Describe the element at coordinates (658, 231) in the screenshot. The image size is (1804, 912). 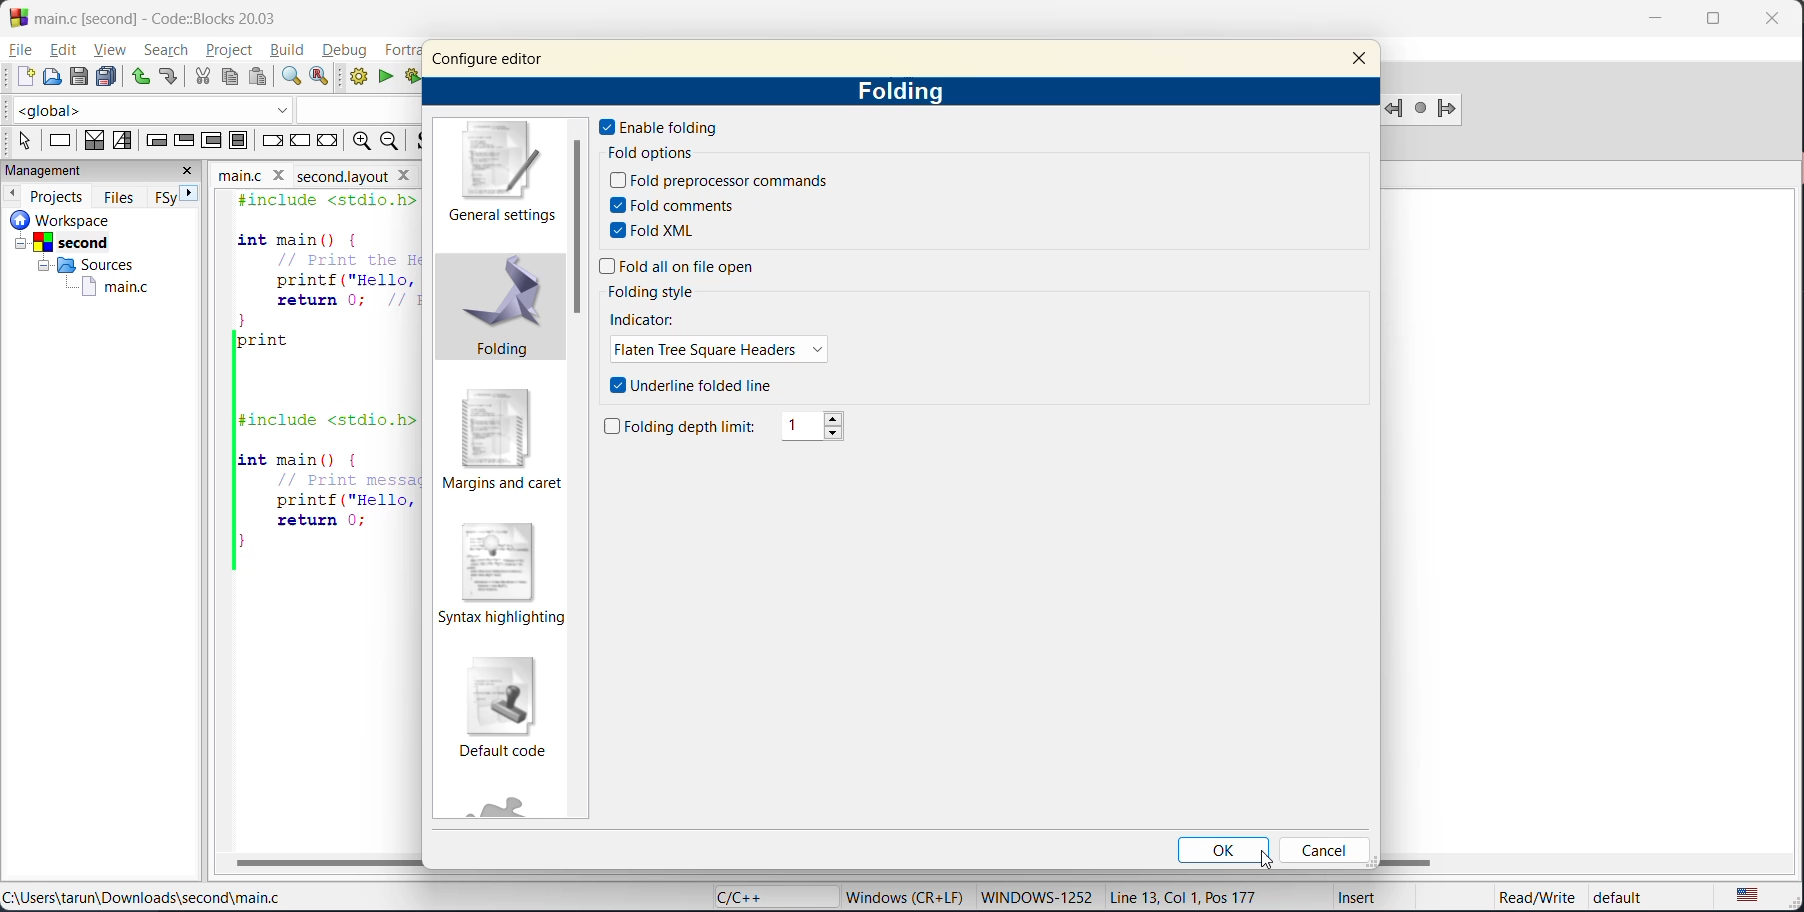
I see `fold xml` at that location.